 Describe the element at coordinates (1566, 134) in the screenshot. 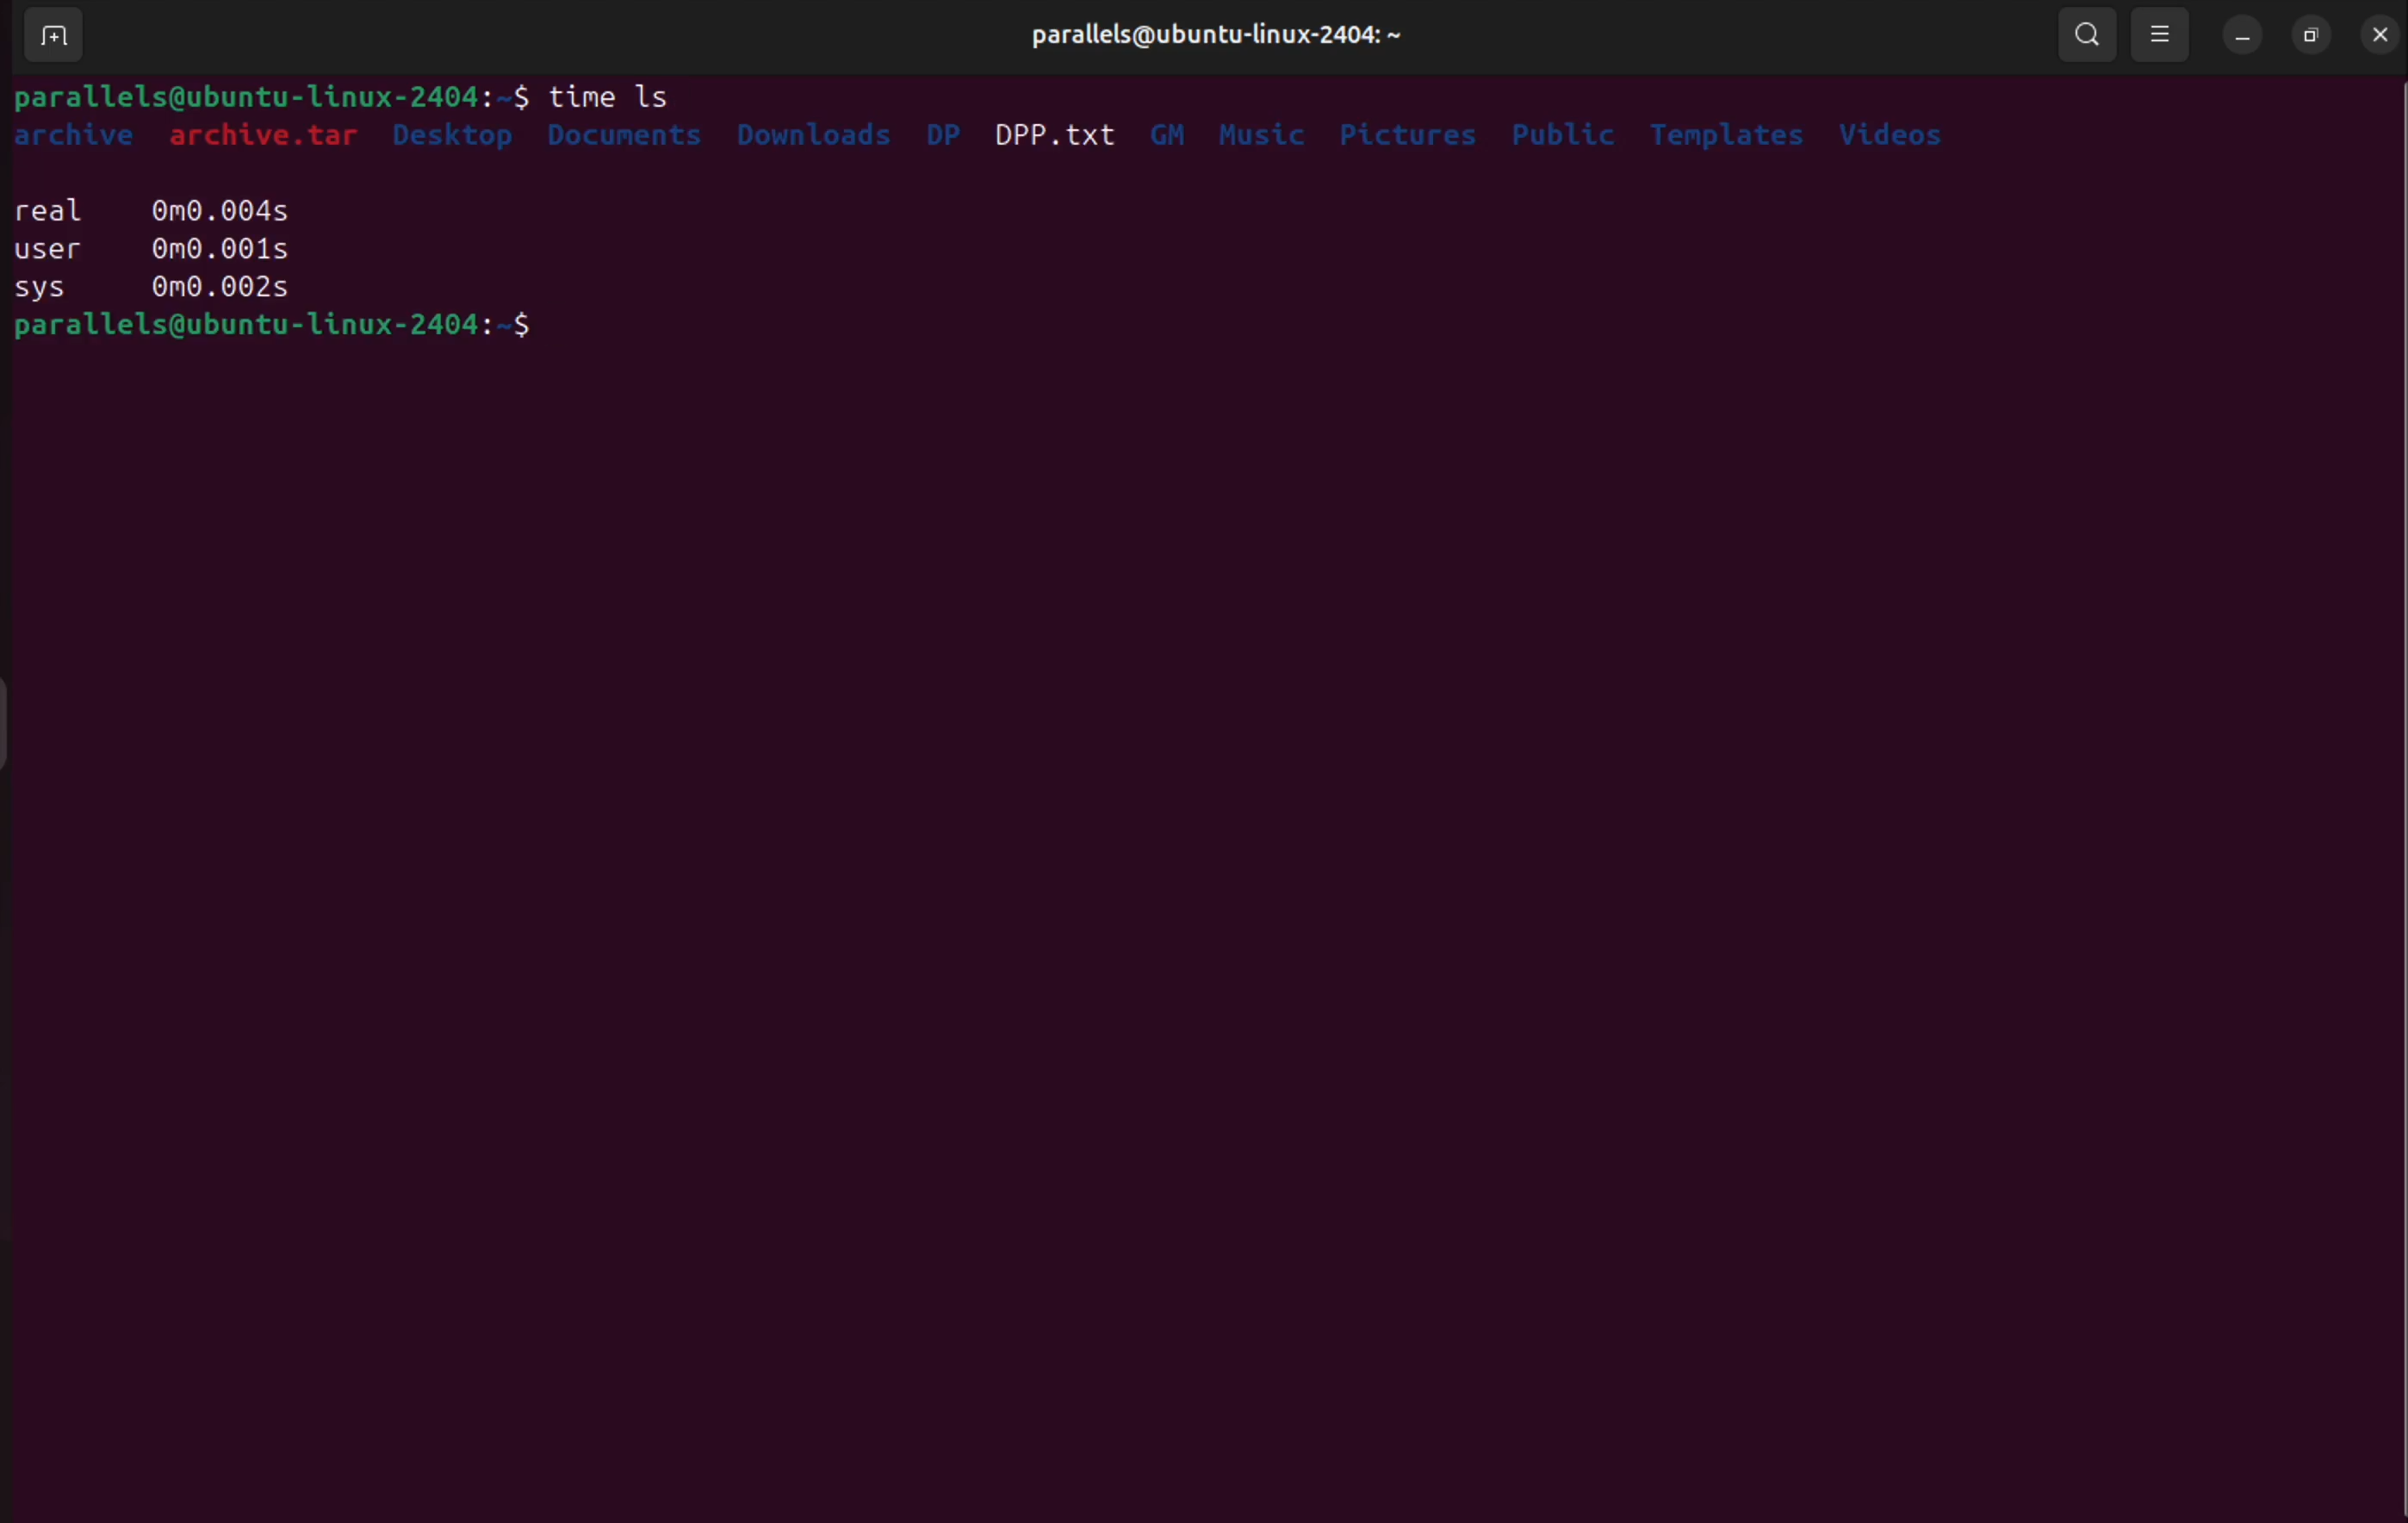

I see `Public` at that location.